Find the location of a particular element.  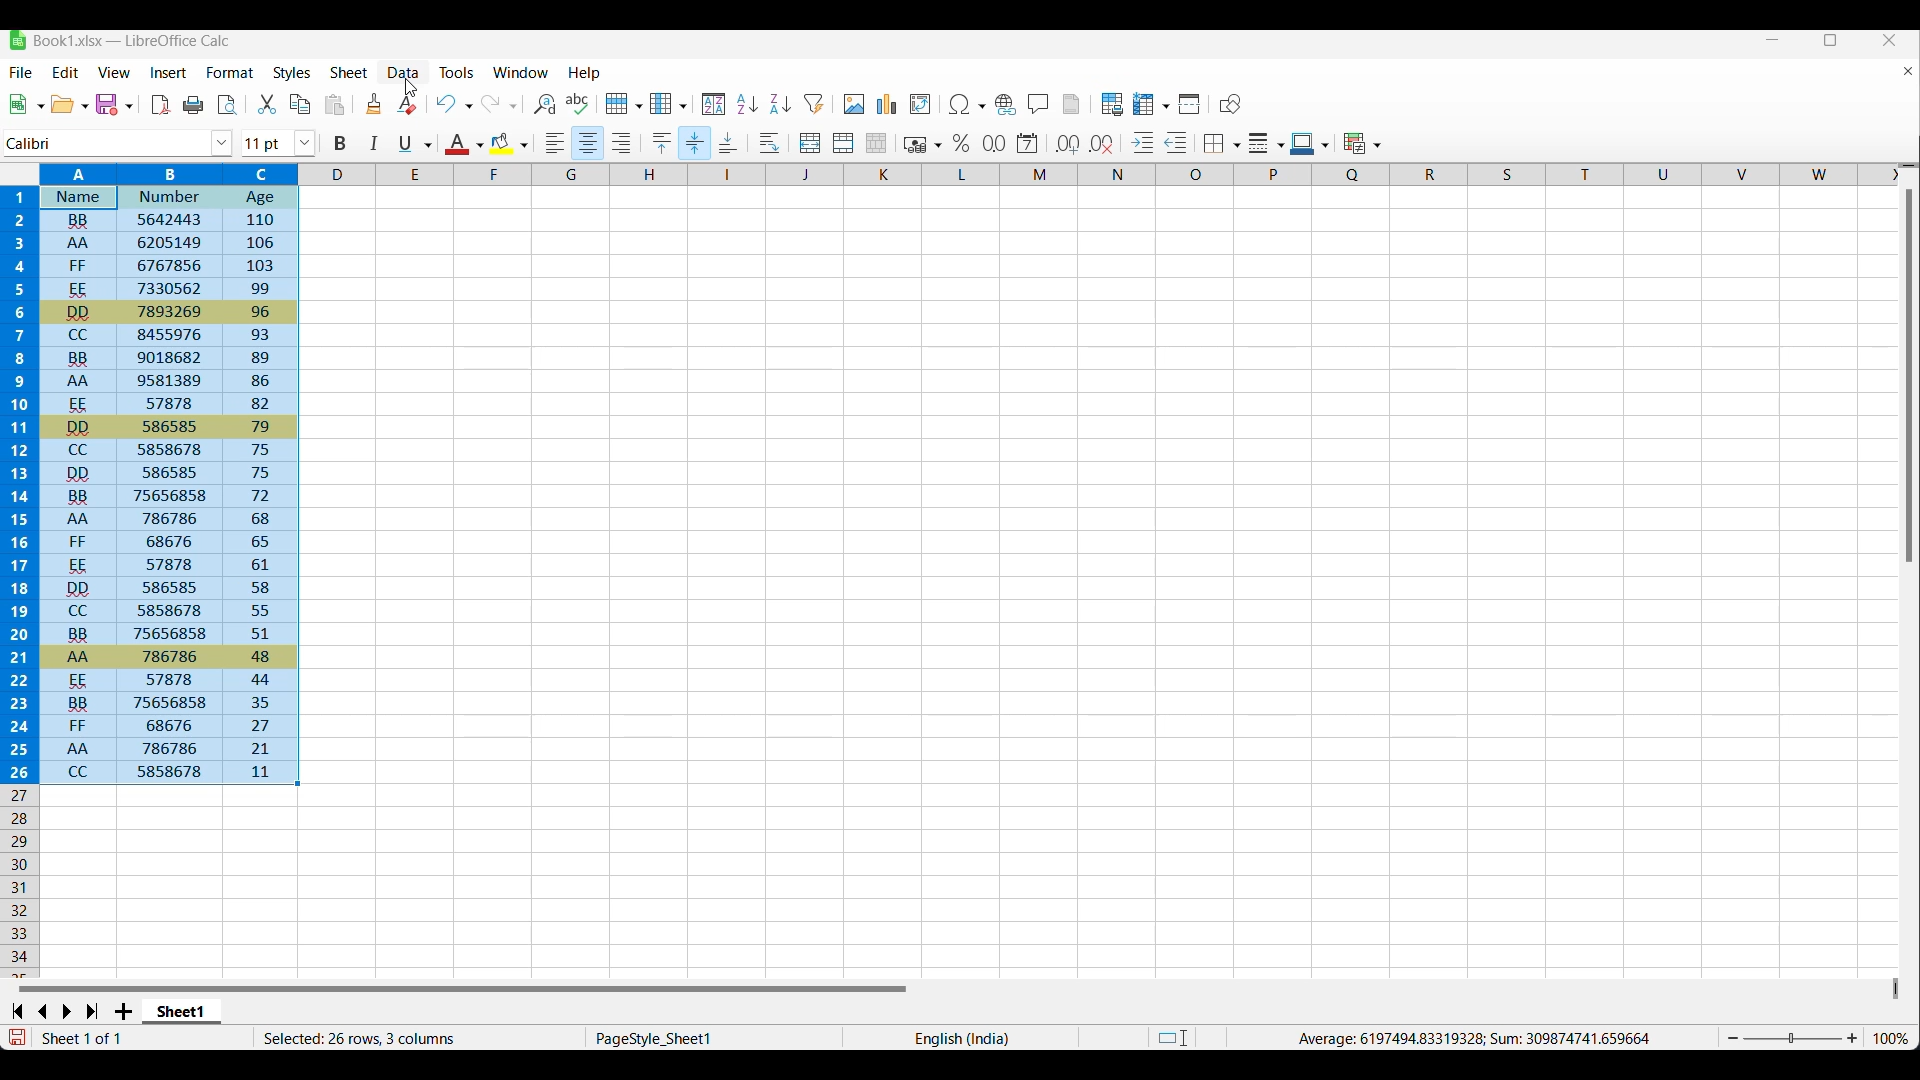

Paste is located at coordinates (335, 104).